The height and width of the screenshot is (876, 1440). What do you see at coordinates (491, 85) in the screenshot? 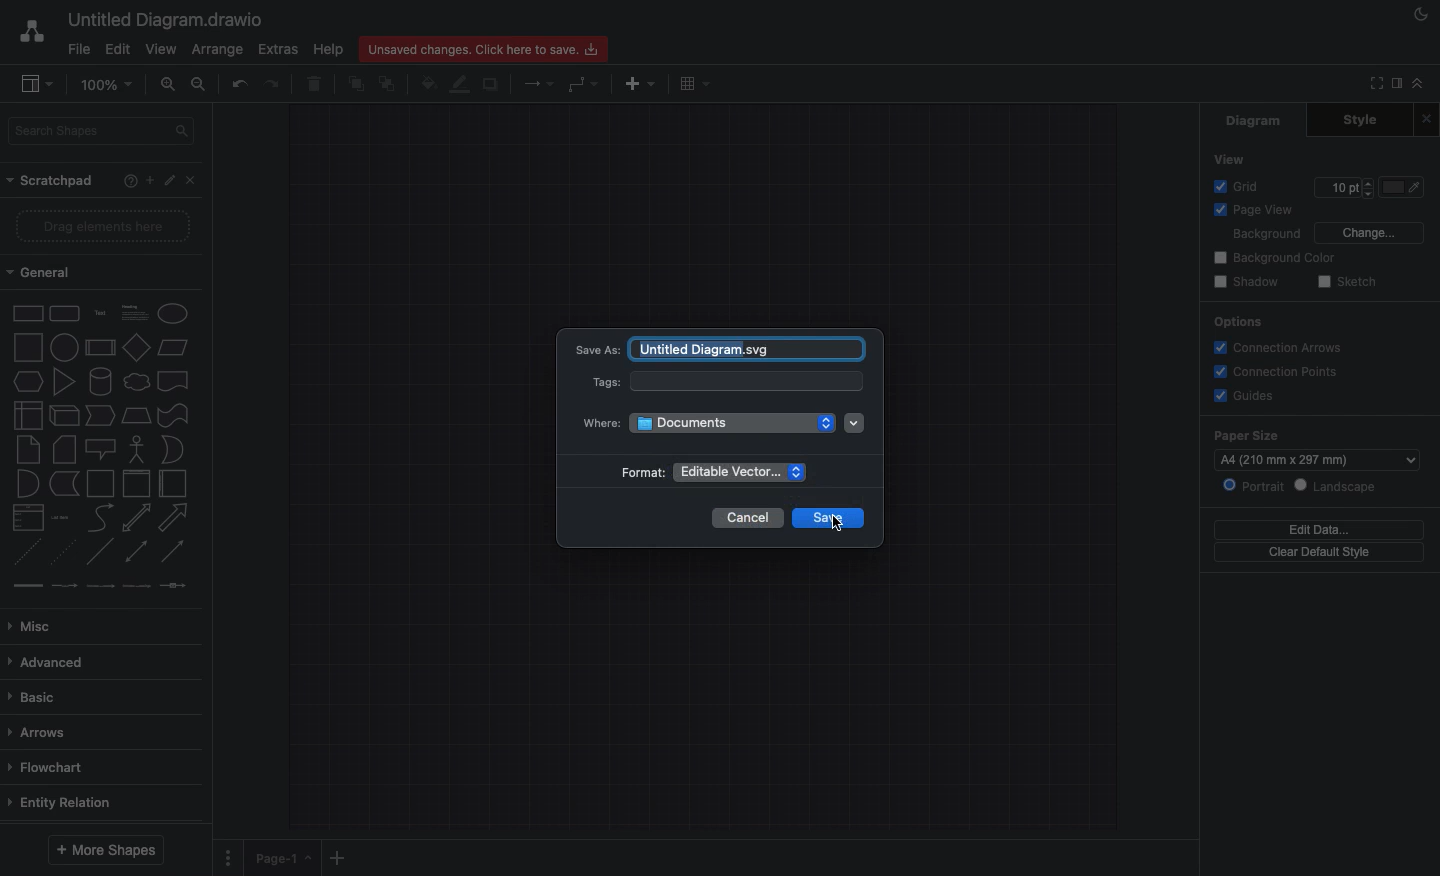
I see `Shadow` at bounding box center [491, 85].